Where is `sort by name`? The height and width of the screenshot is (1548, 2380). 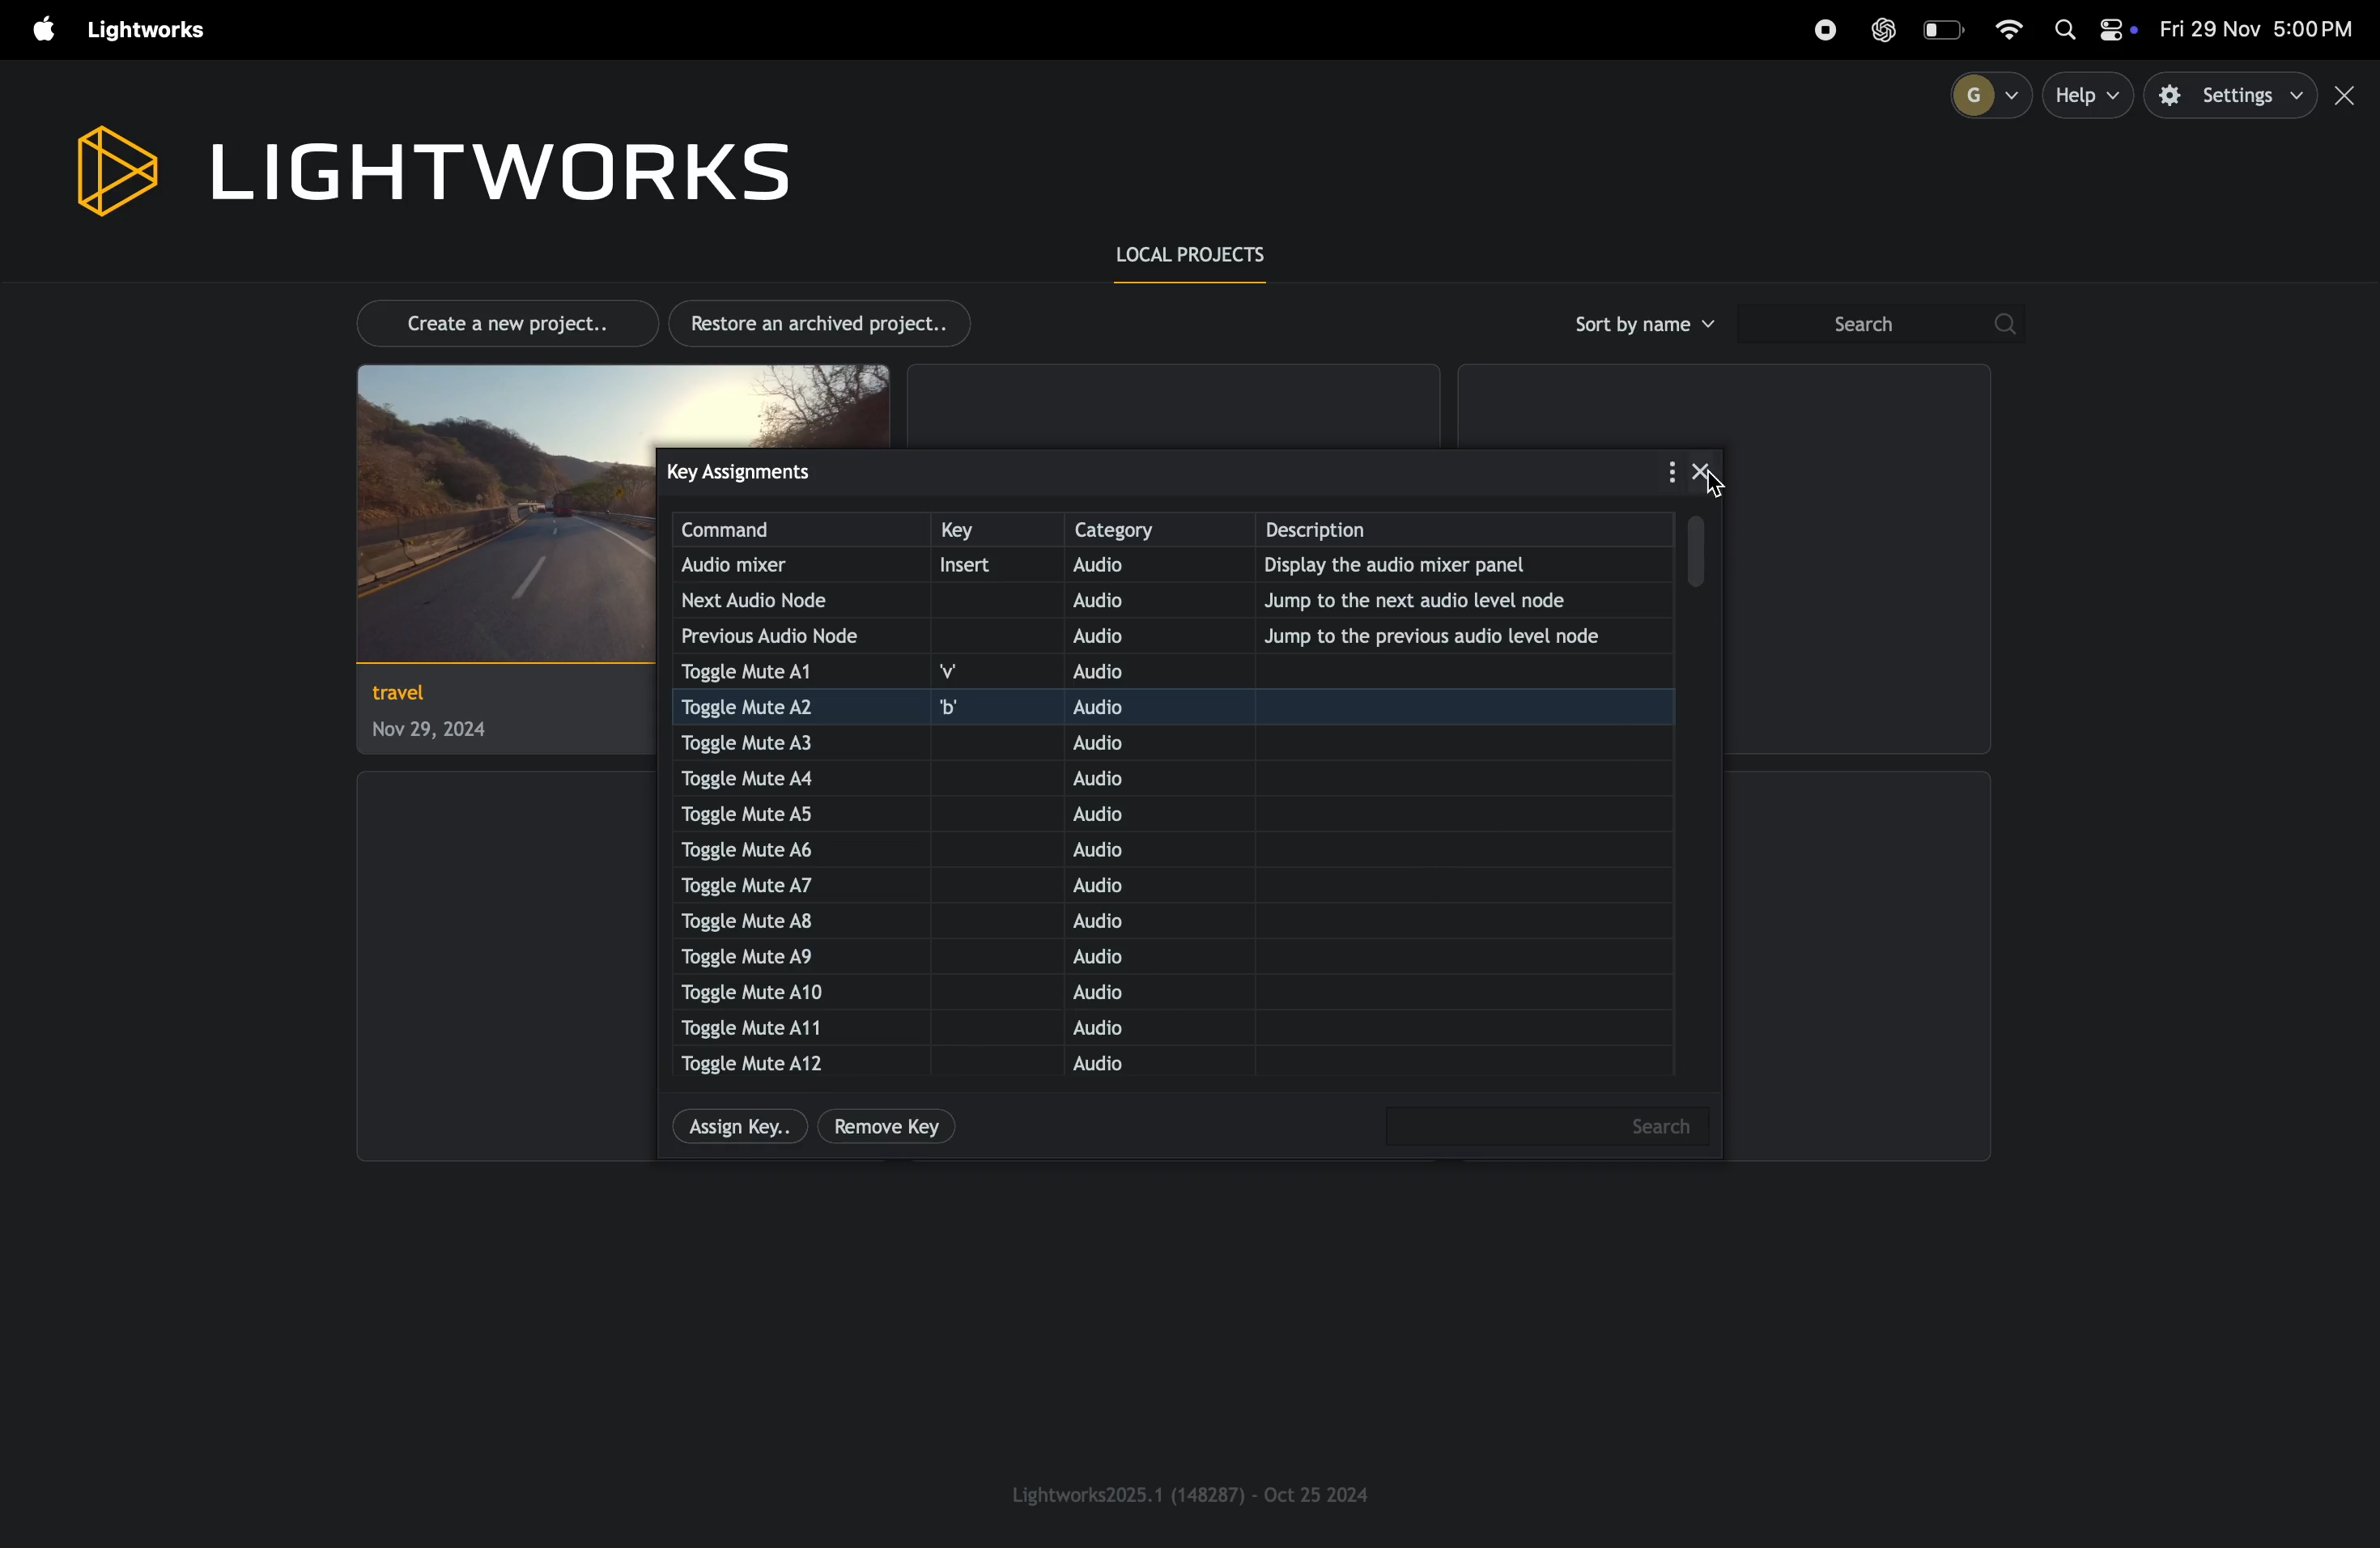 sort by name is located at coordinates (1641, 324).